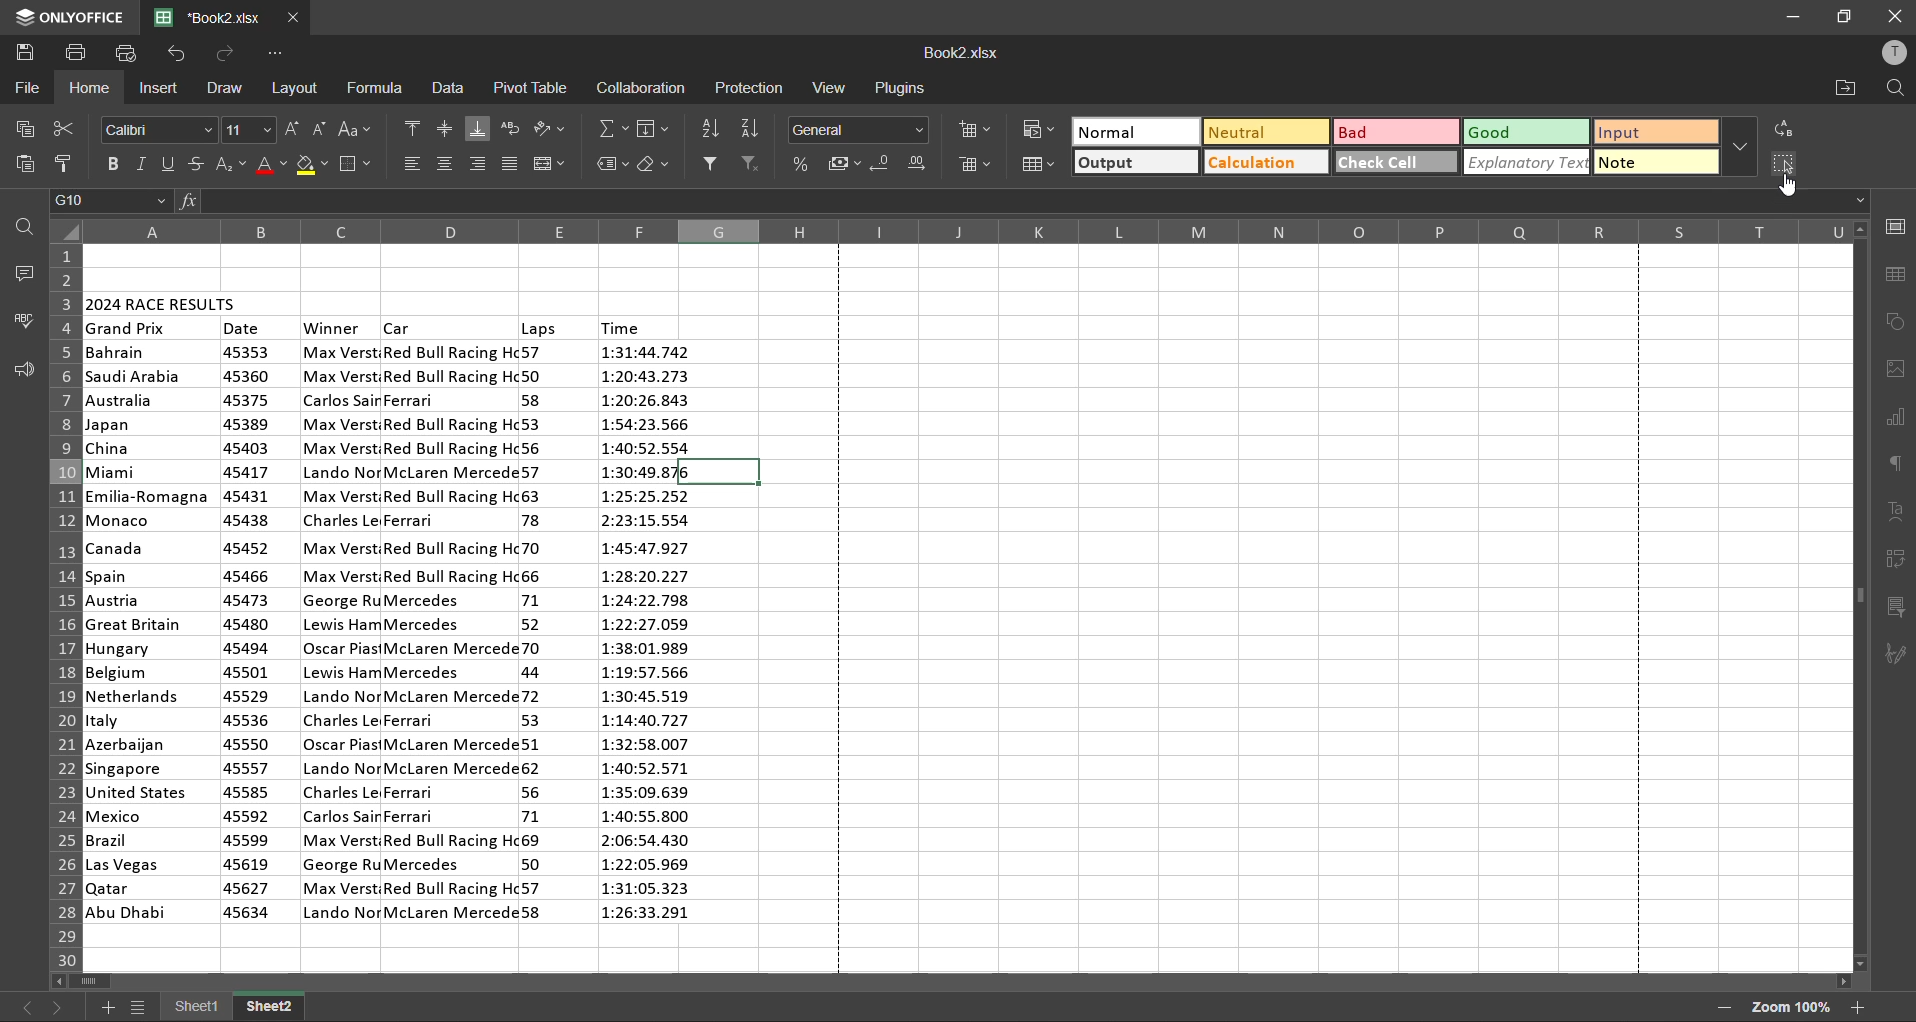 This screenshot has width=1916, height=1022. Describe the element at coordinates (1043, 166) in the screenshot. I see `format as table` at that location.